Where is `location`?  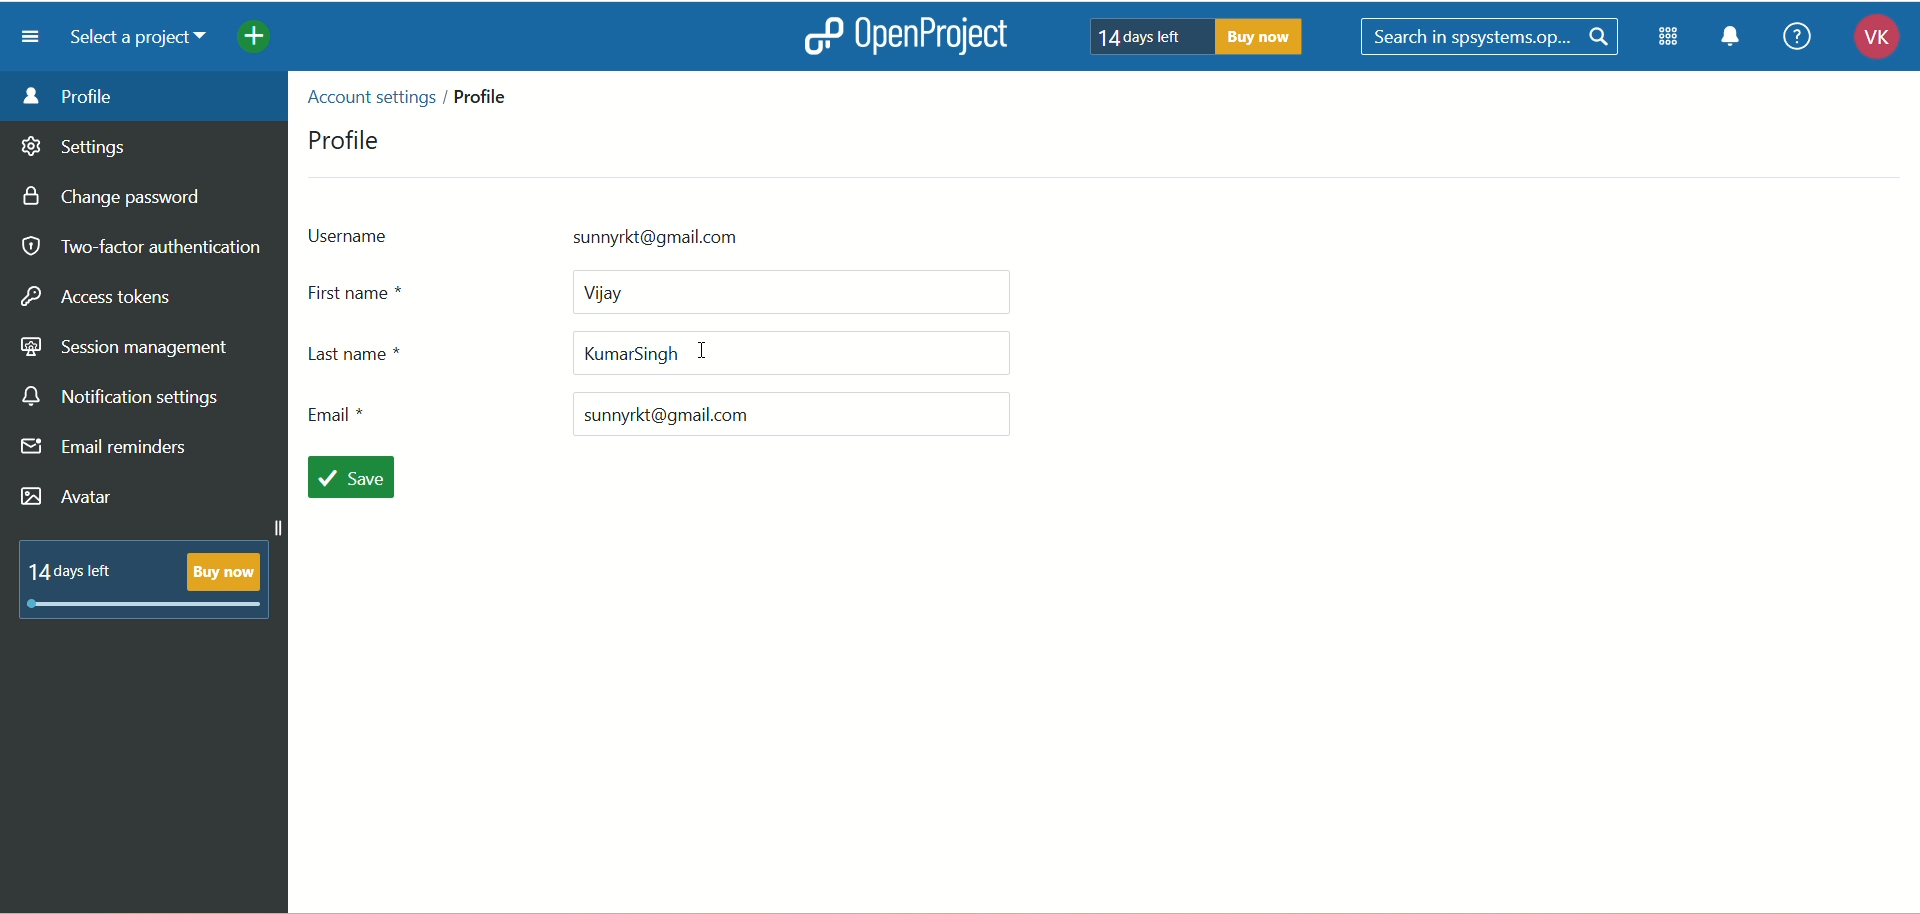 location is located at coordinates (416, 94).